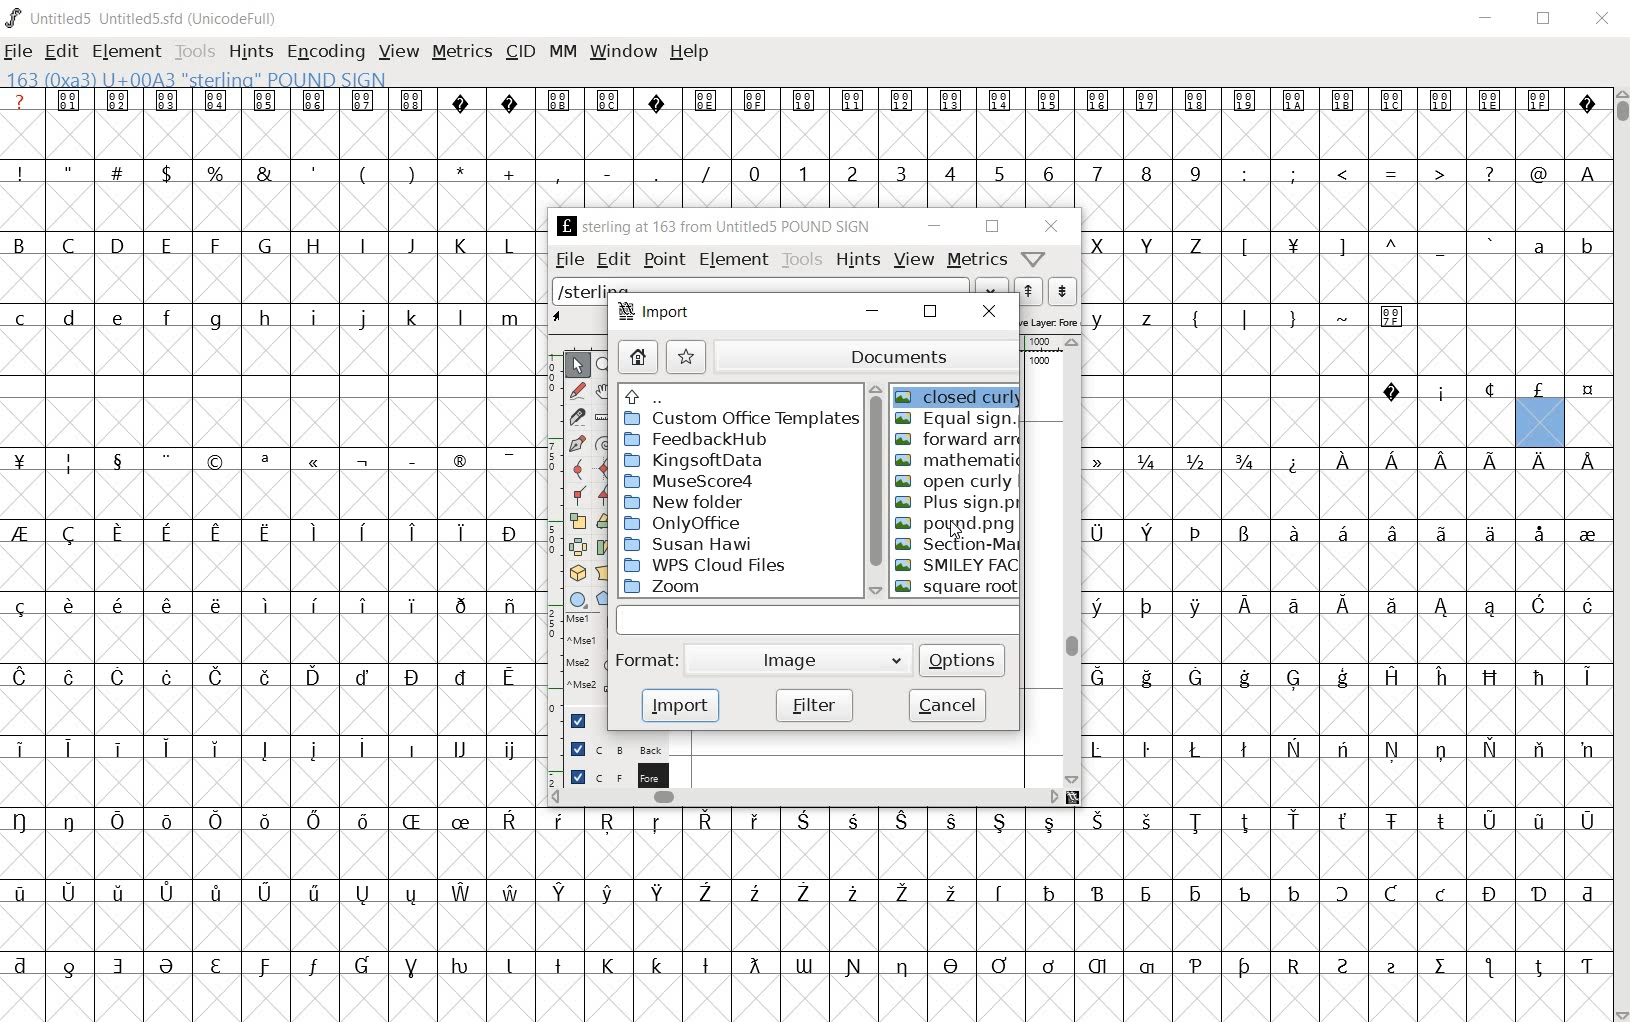  Describe the element at coordinates (954, 587) in the screenshot. I see `Square root` at that location.